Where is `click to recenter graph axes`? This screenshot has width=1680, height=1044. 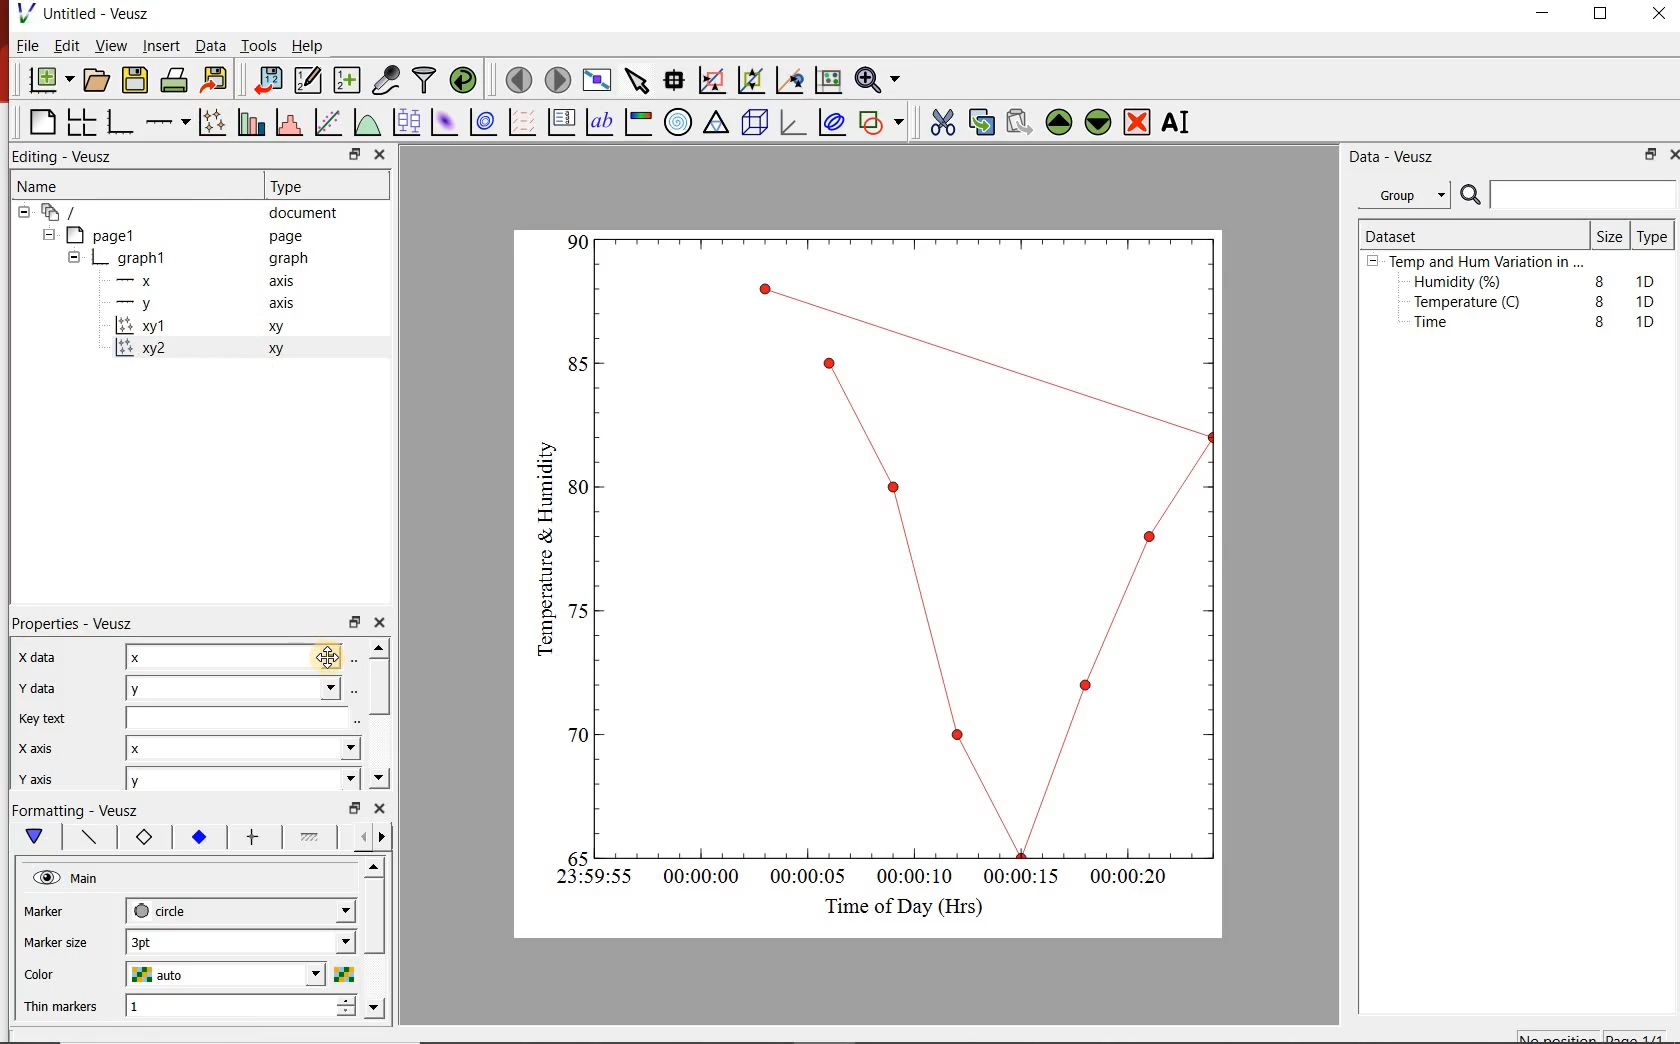
click to recenter graph axes is located at coordinates (790, 80).